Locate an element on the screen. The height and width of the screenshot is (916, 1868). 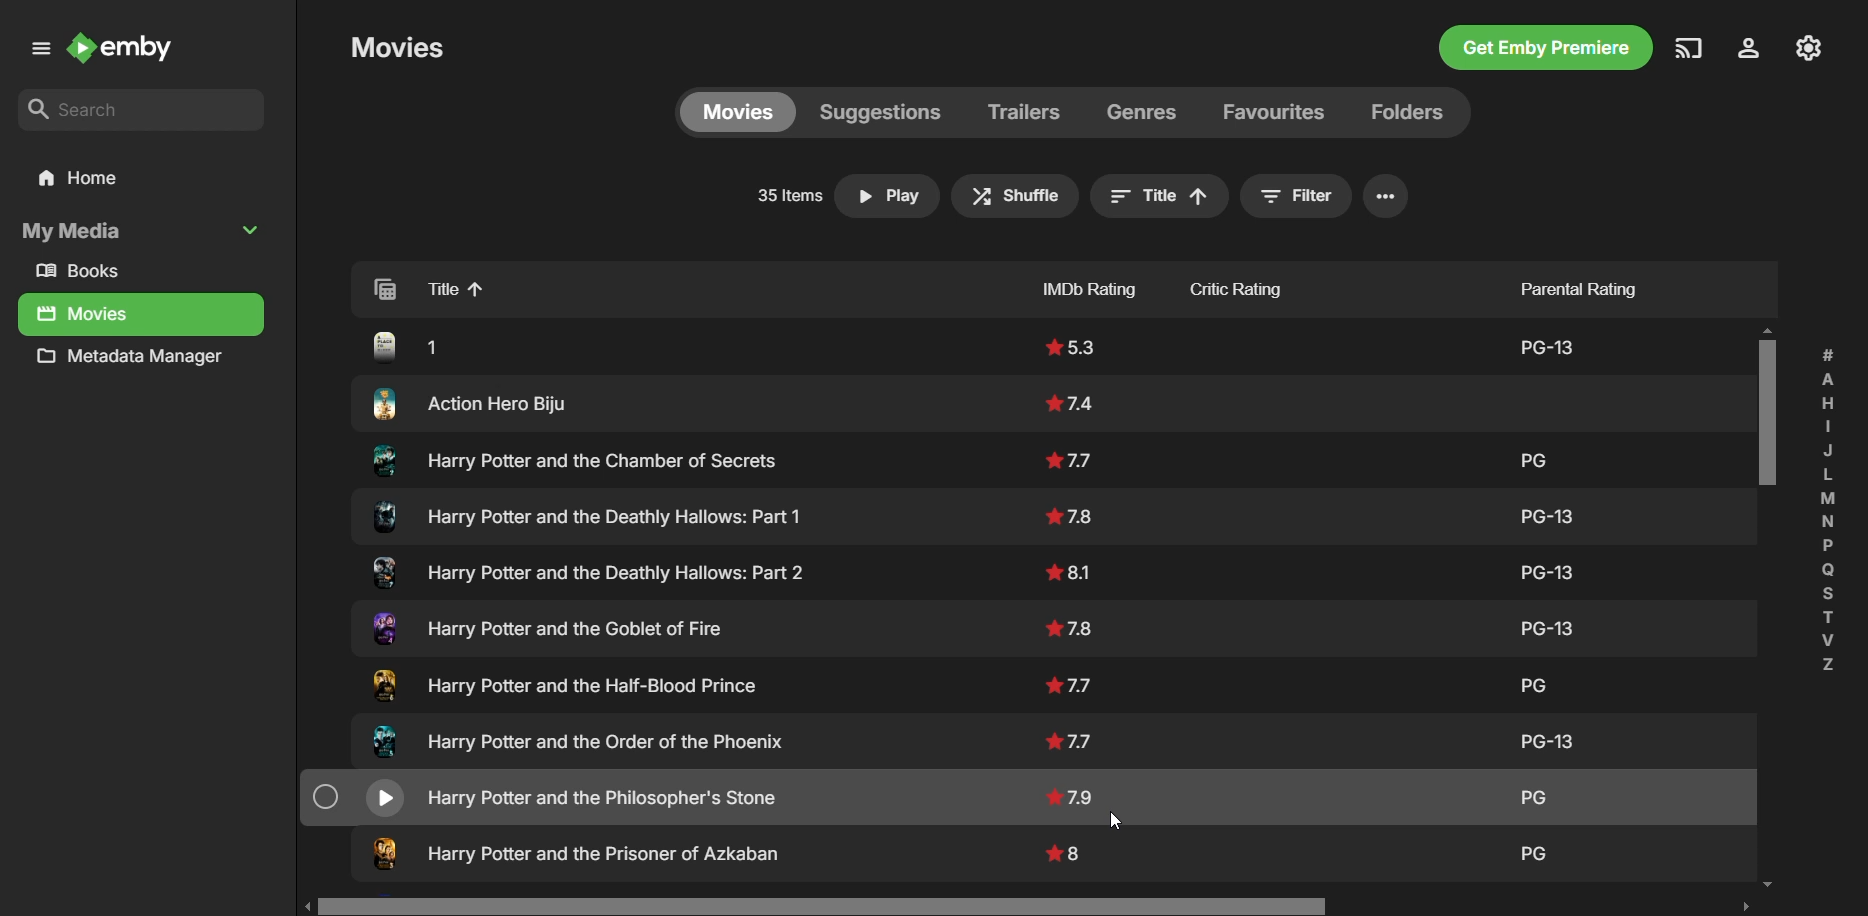
Folders is located at coordinates (1402, 112).